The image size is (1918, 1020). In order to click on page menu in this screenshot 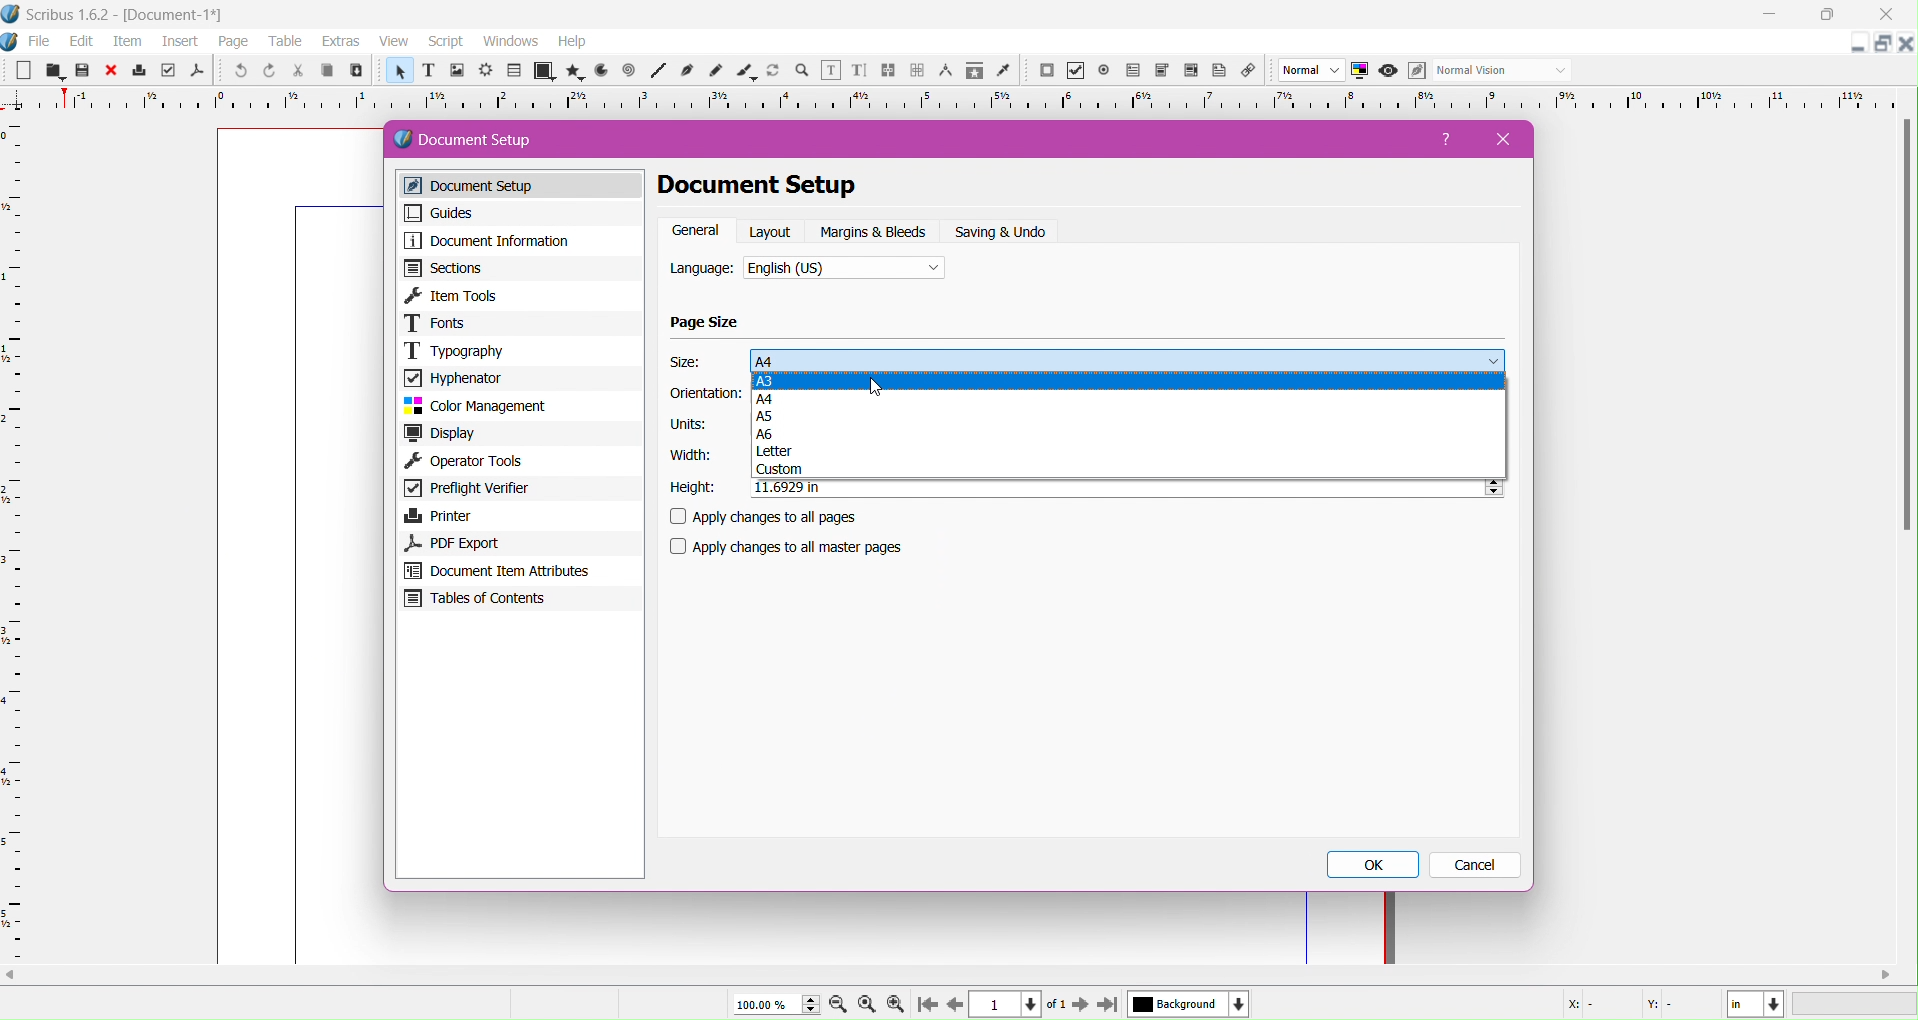, I will do `click(234, 43)`.